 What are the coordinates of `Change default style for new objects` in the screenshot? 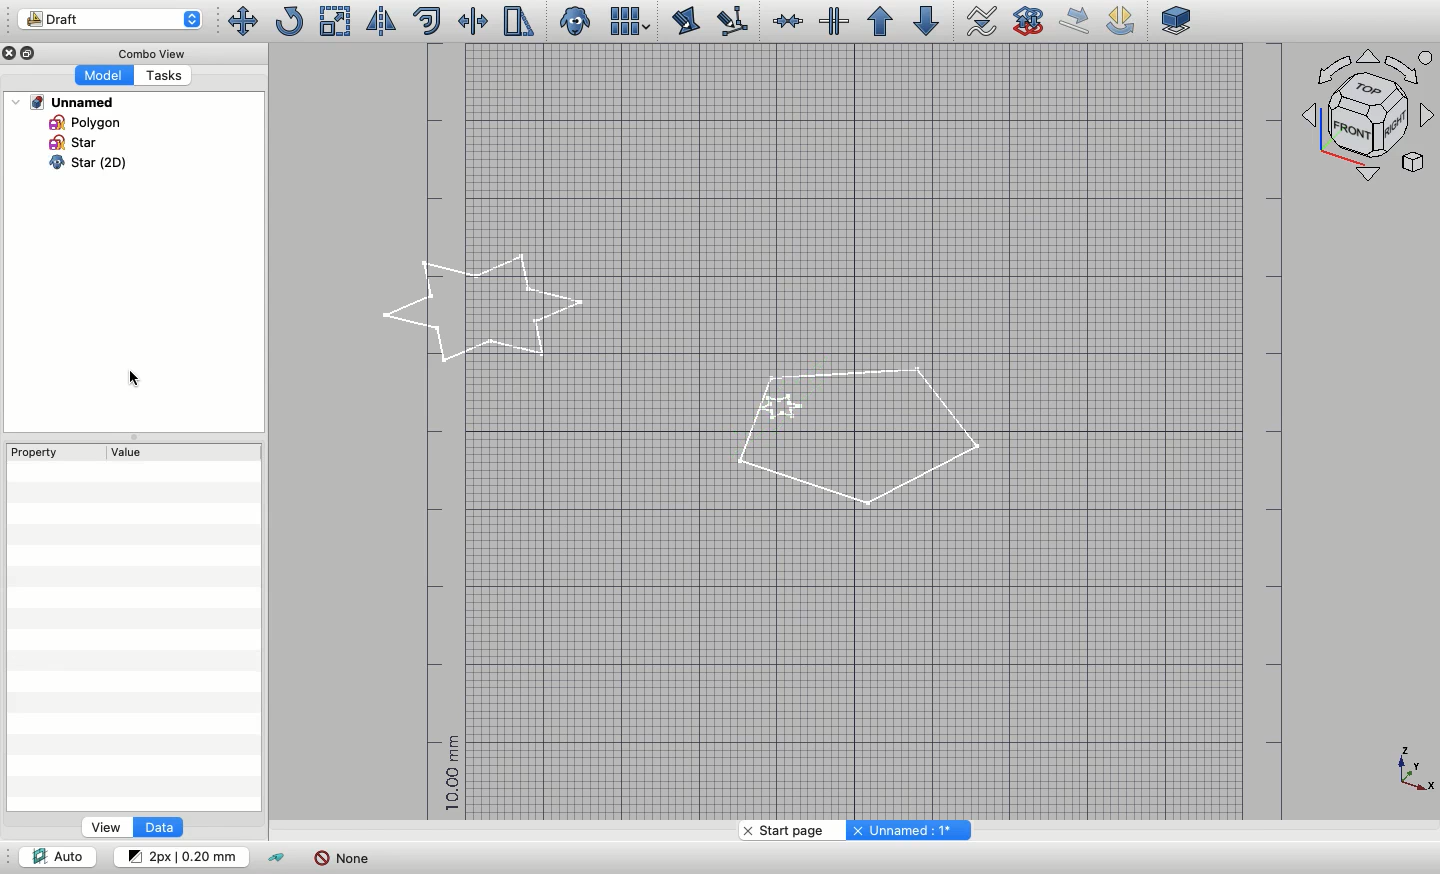 It's located at (179, 855).